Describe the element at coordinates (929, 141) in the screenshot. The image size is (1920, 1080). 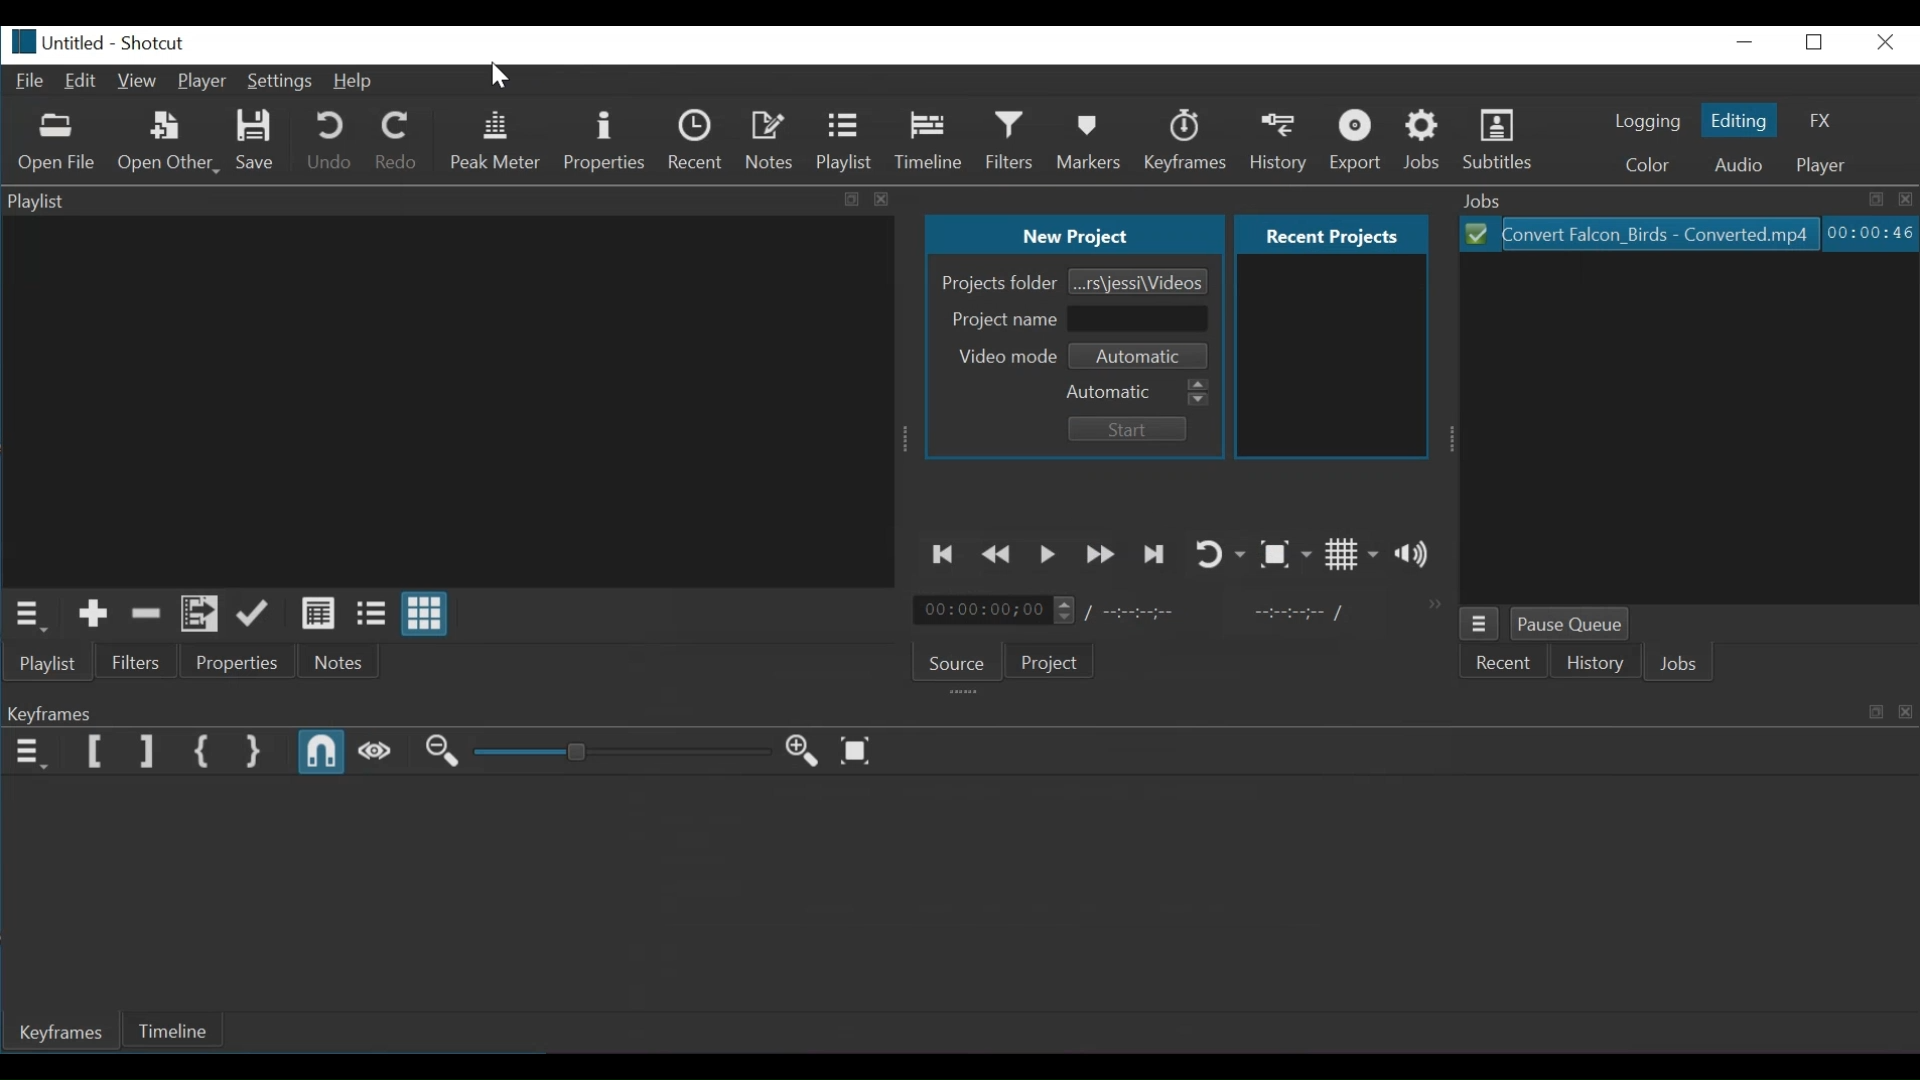
I see `Timeline` at that location.